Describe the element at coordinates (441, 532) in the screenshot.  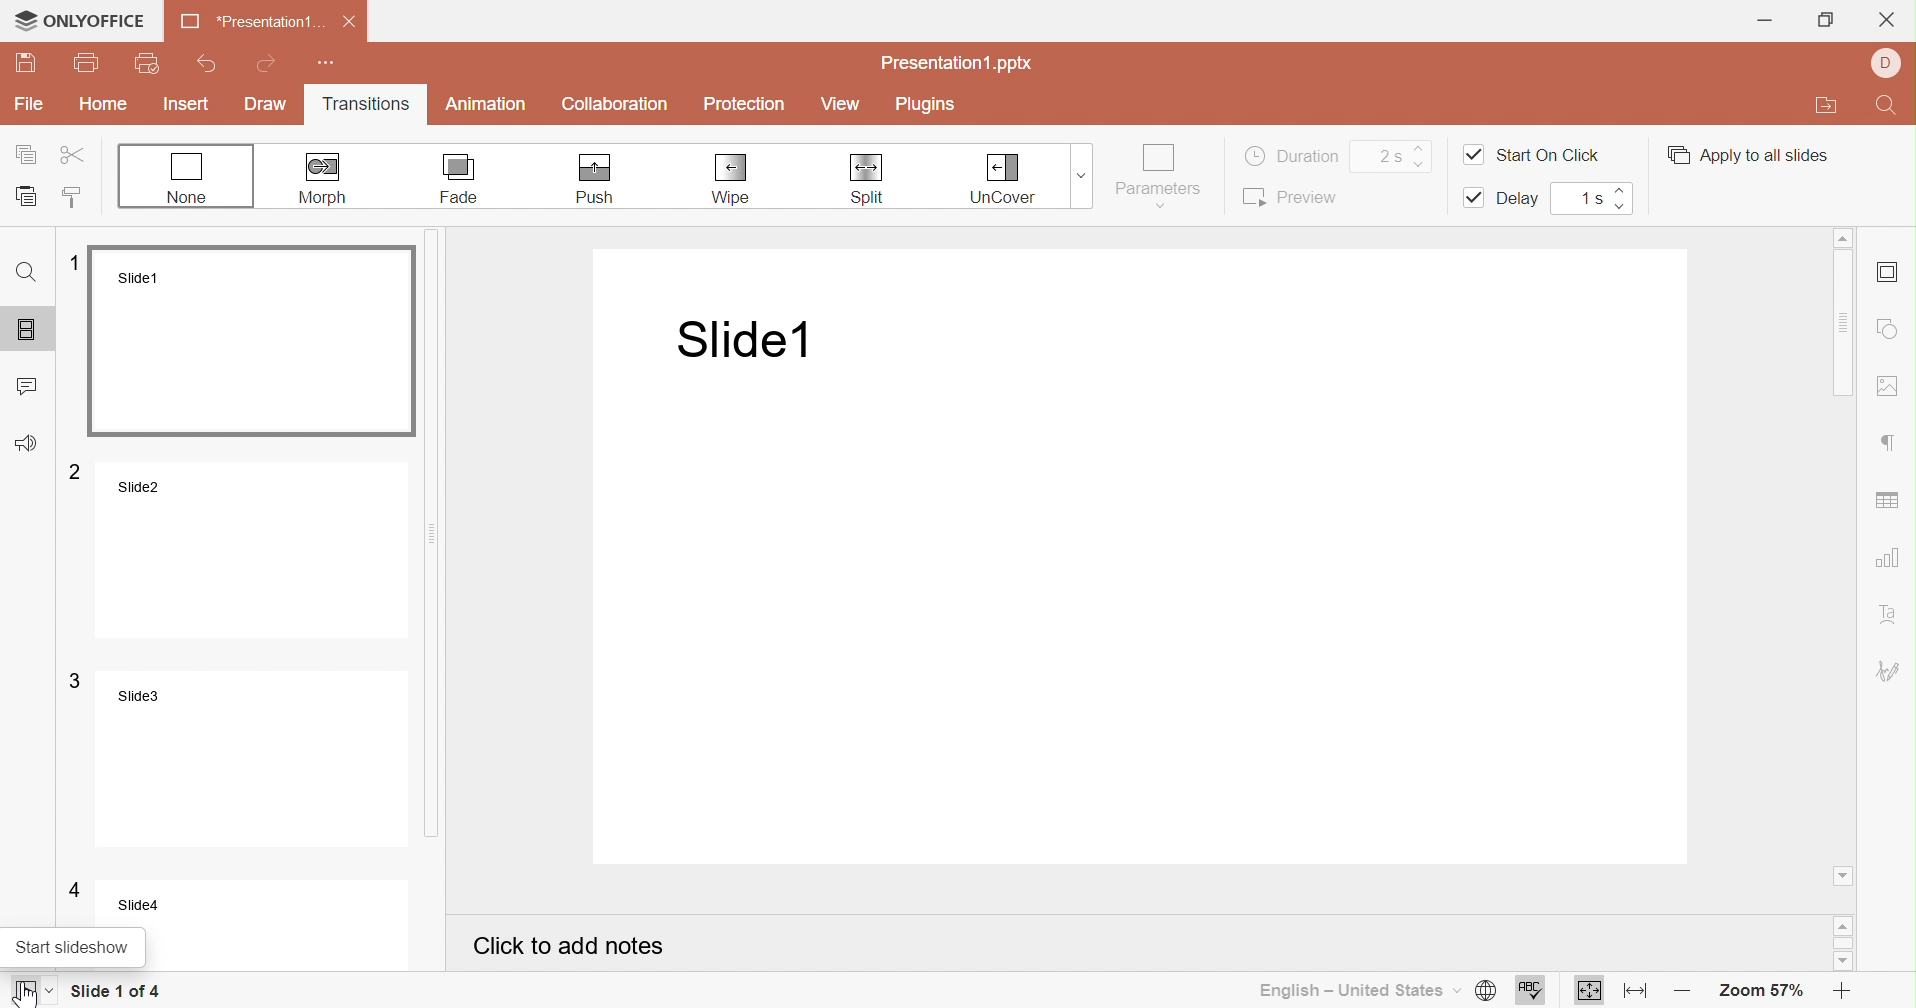
I see `Scroll bar` at that location.